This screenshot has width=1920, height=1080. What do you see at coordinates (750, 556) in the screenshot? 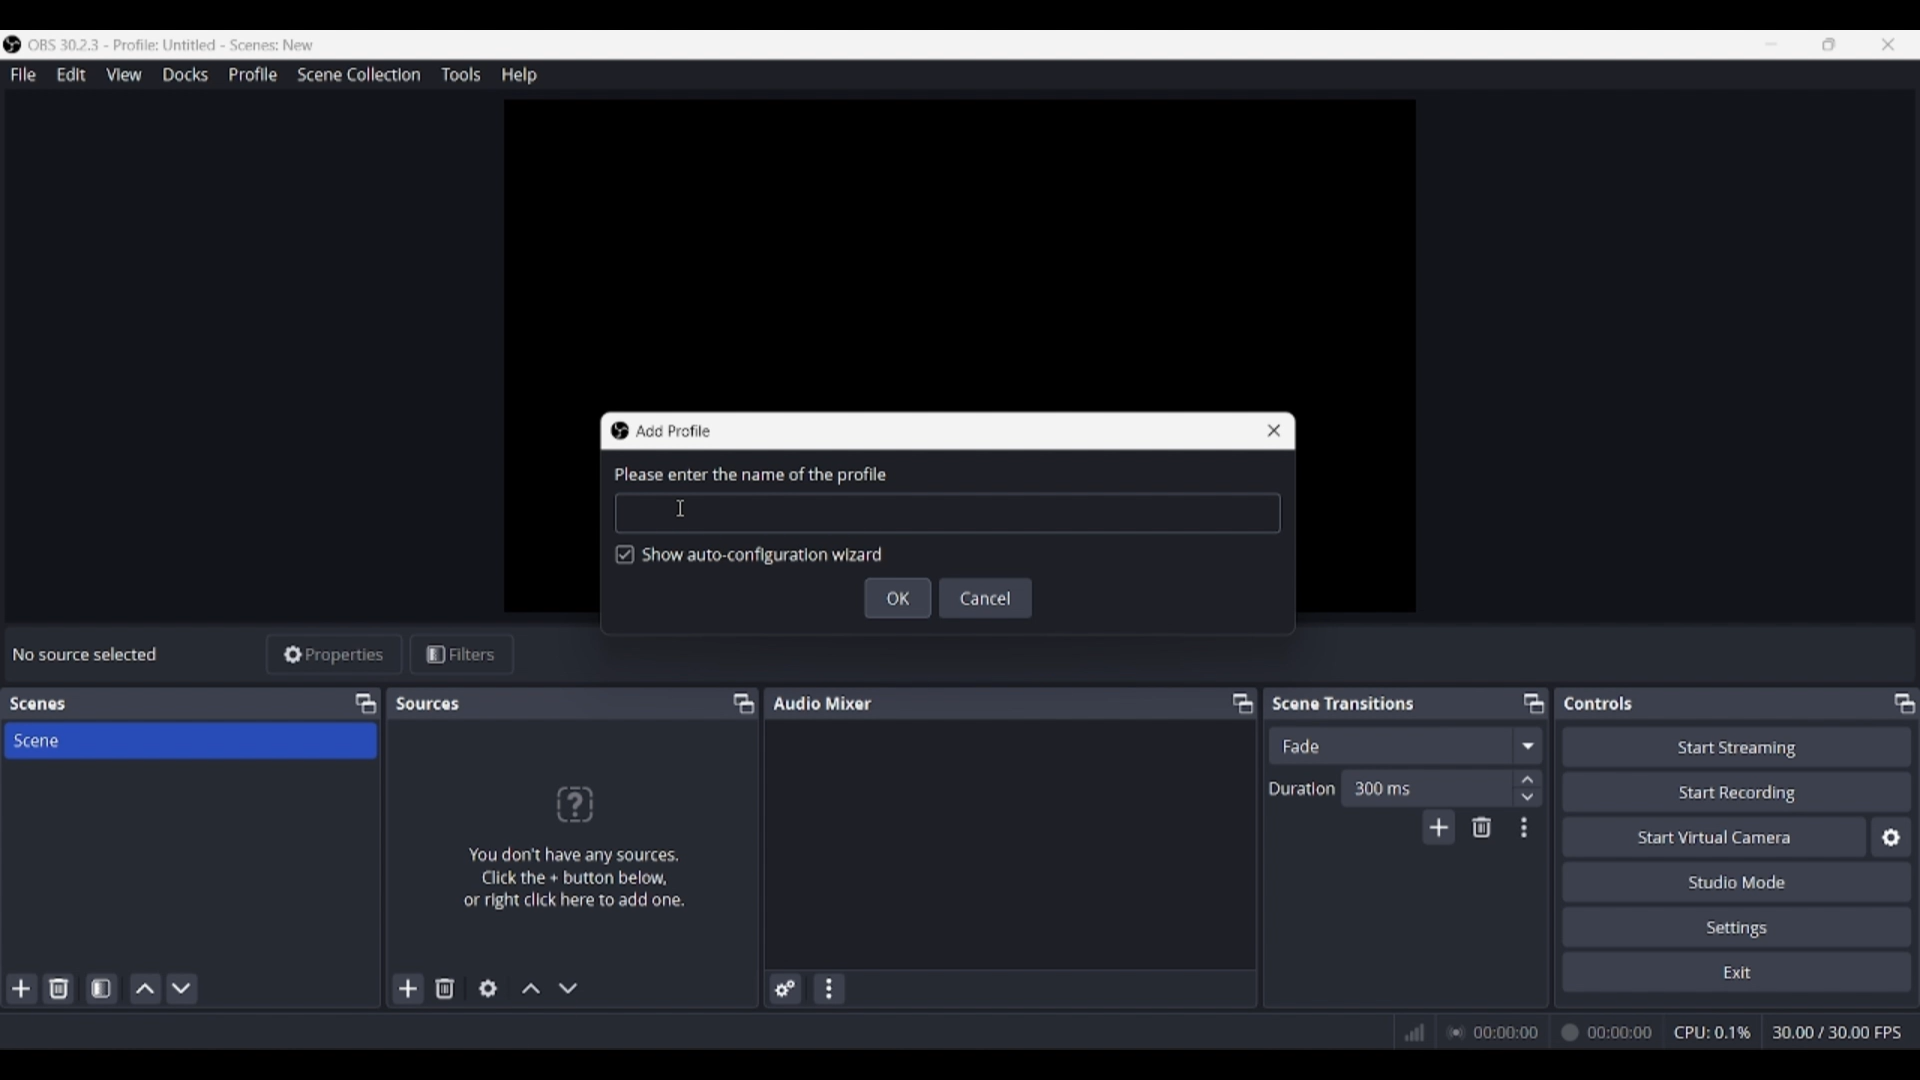
I see `Toggle for Show auto-configuration wizard` at bounding box center [750, 556].